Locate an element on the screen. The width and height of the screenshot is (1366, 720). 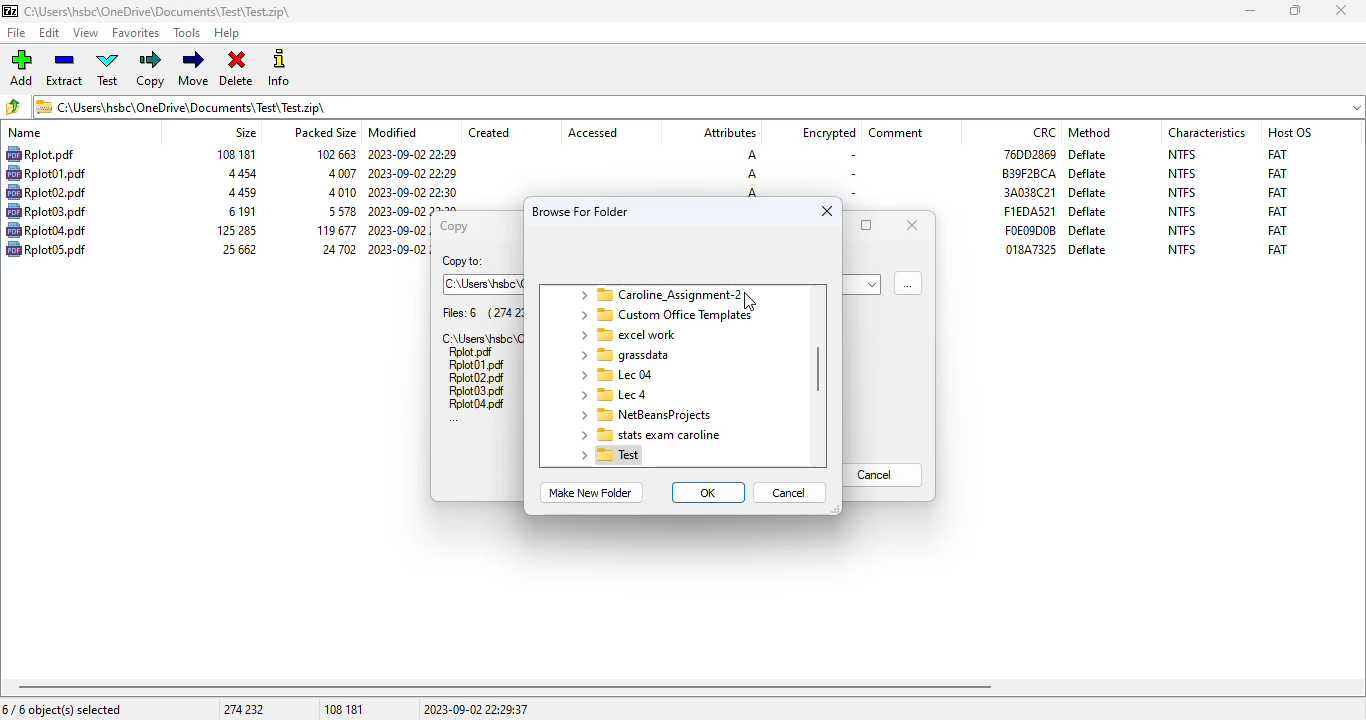
modified date & time is located at coordinates (414, 209).